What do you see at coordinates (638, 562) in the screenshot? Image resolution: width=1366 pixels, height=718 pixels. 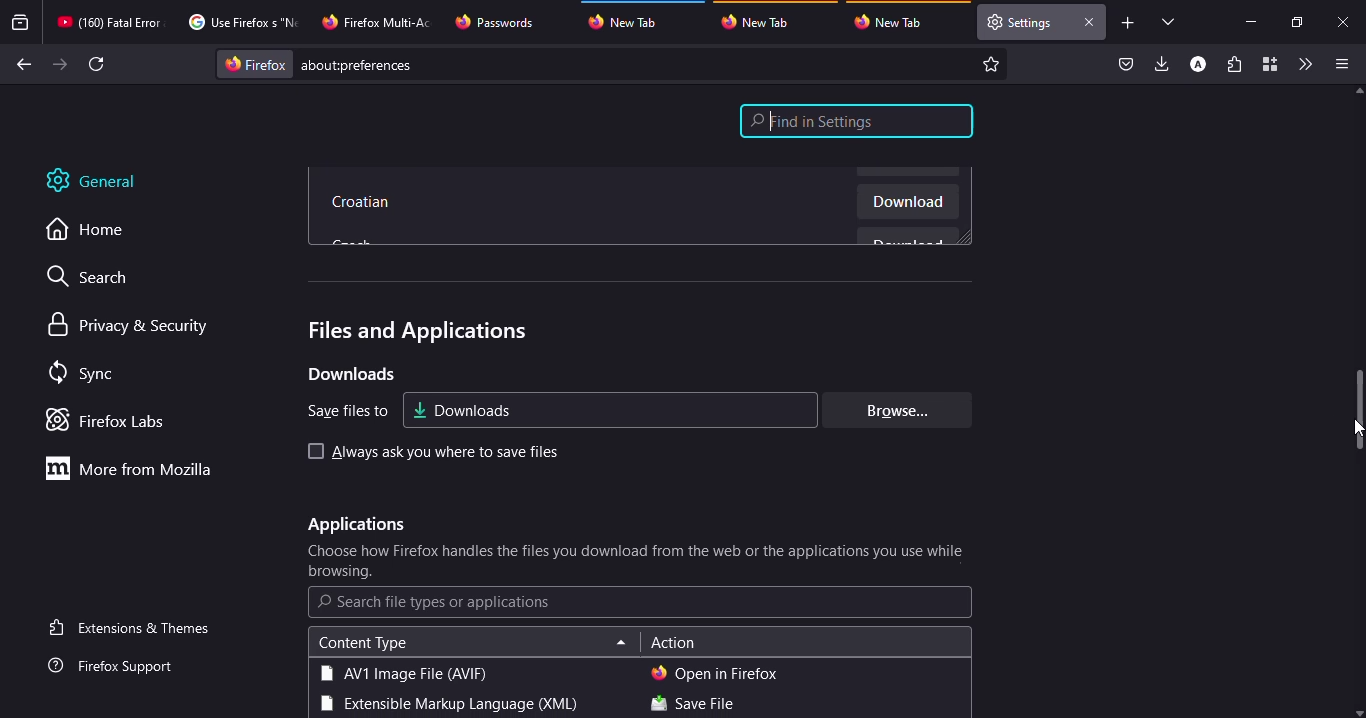 I see `choose` at bounding box center [638, 562].